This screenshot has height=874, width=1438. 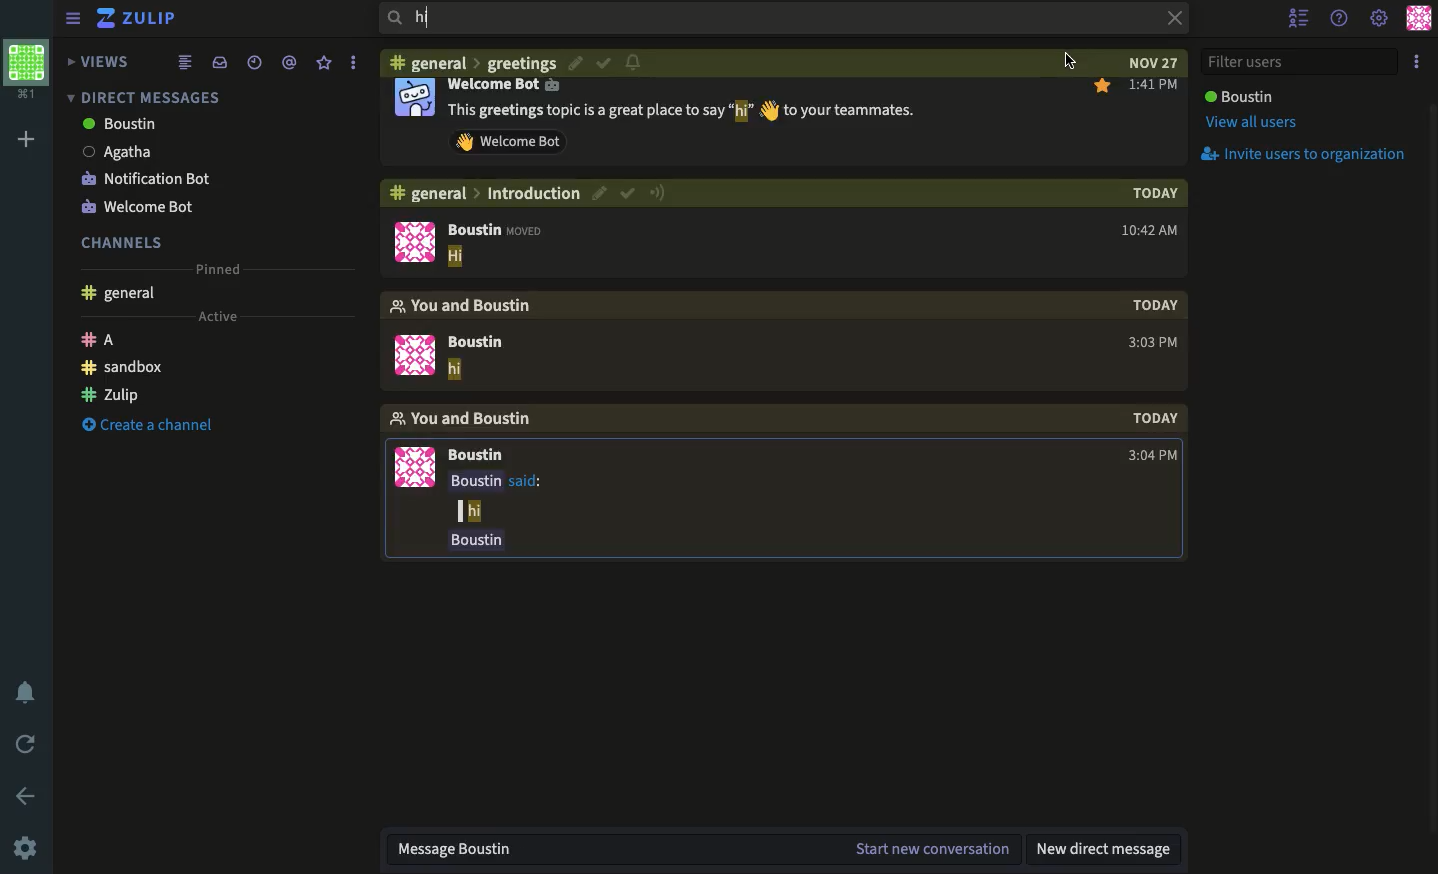 I want to click on Inbox, so click(x=216, y=63).